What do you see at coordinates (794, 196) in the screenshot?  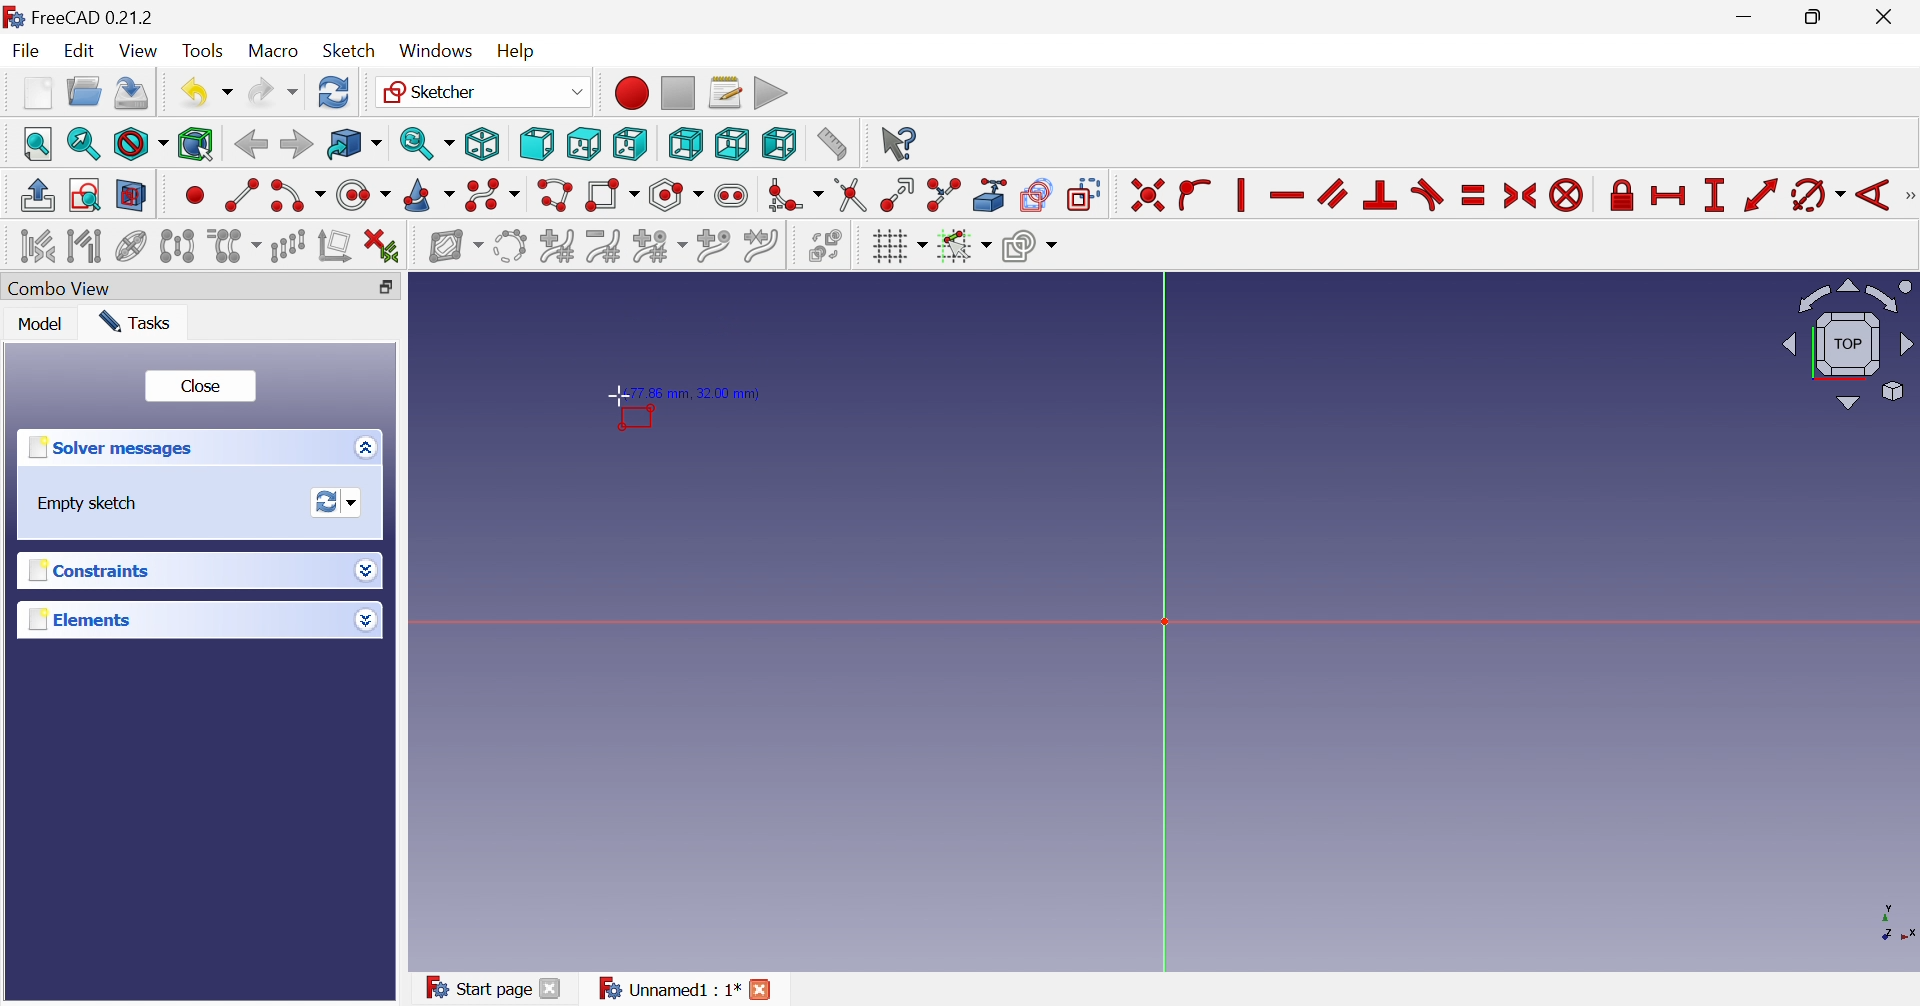 I see `Create fillet` at bounding box center [794, 196].